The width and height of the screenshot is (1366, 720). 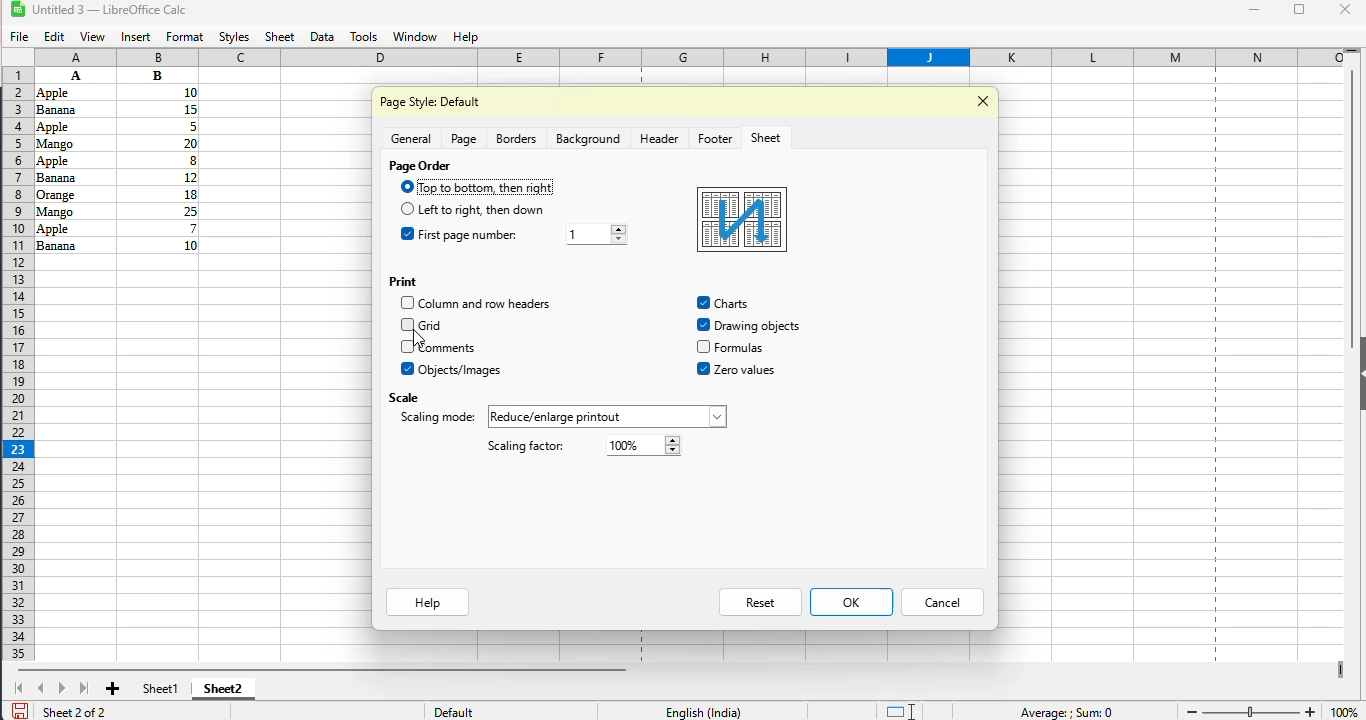 What do you see at coordinates (406, 324) in the screenshot?
I see `` at bounding box center [406, 324].